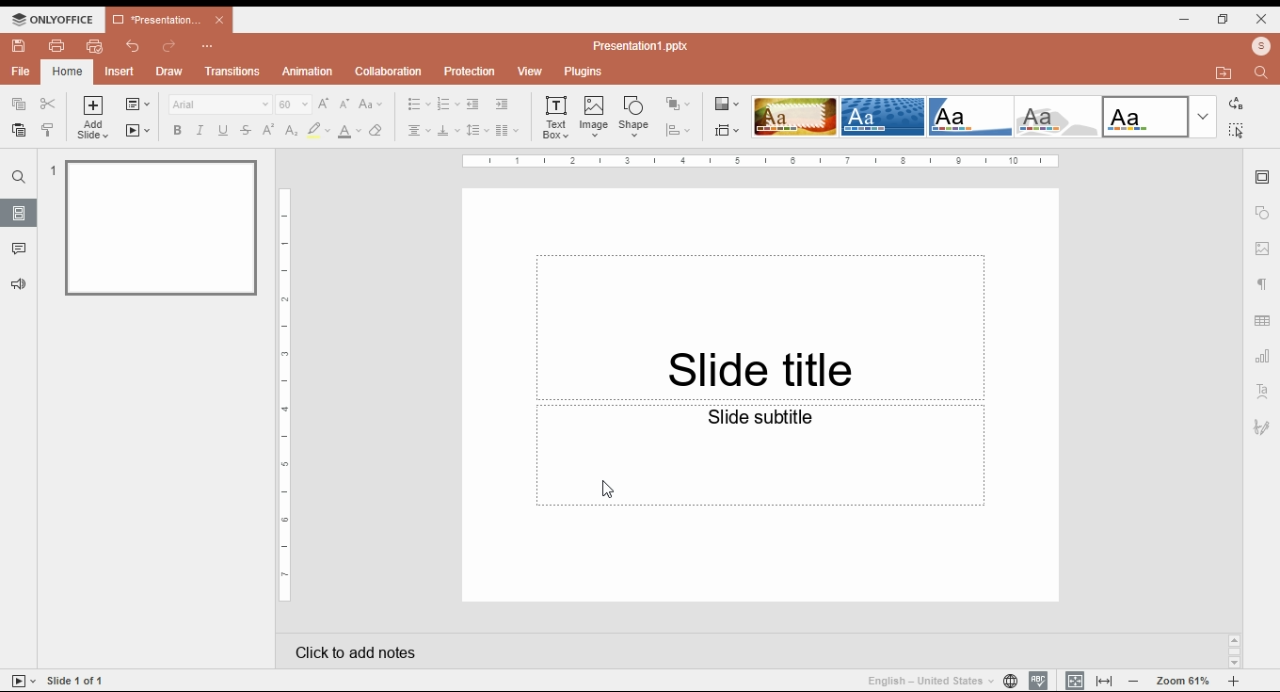  Describe the element at coordinates (478, 131) in the screenshot. I see `line spacing` at that location.